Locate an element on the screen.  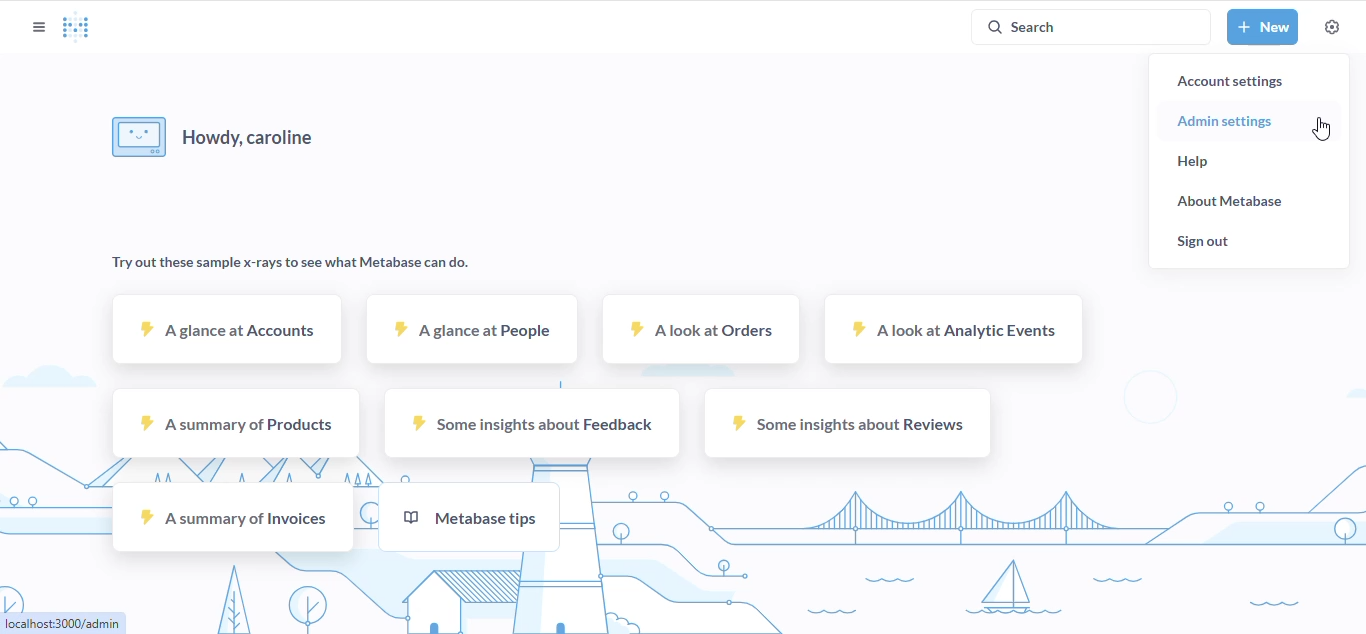
admin settings is located at coordinates (1229, 120).